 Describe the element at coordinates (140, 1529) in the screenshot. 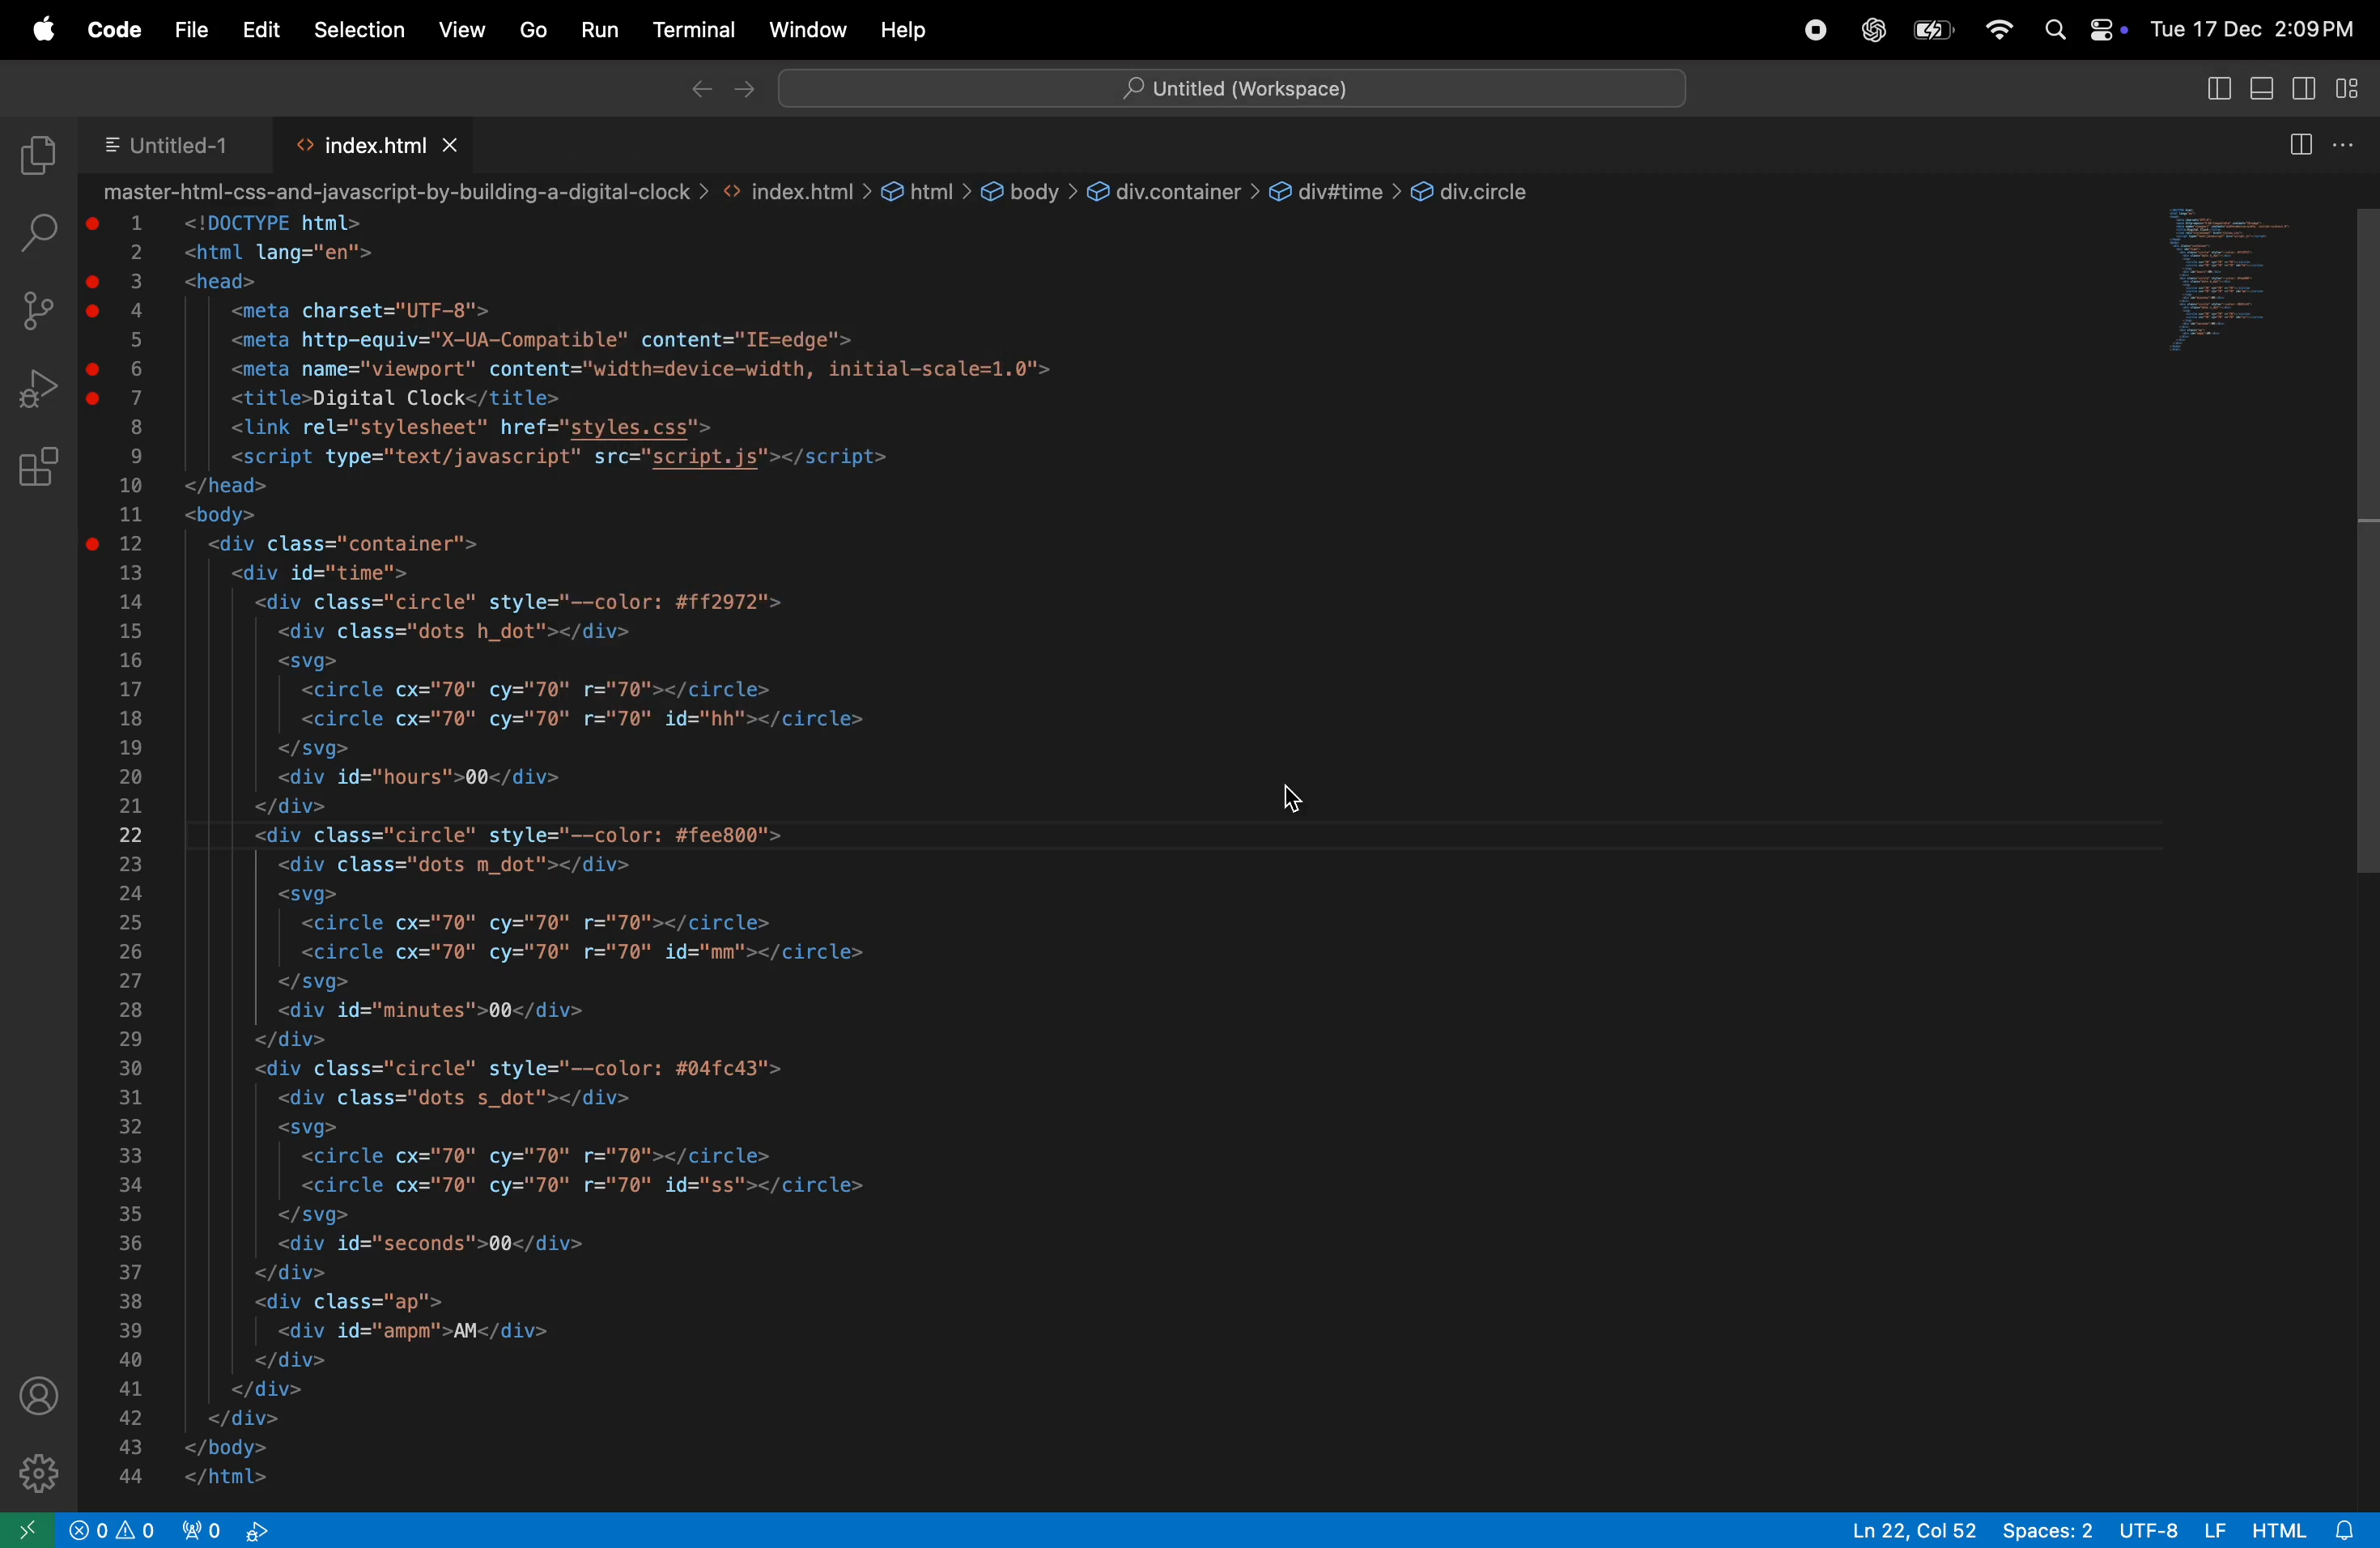

I see `alert` at that location.